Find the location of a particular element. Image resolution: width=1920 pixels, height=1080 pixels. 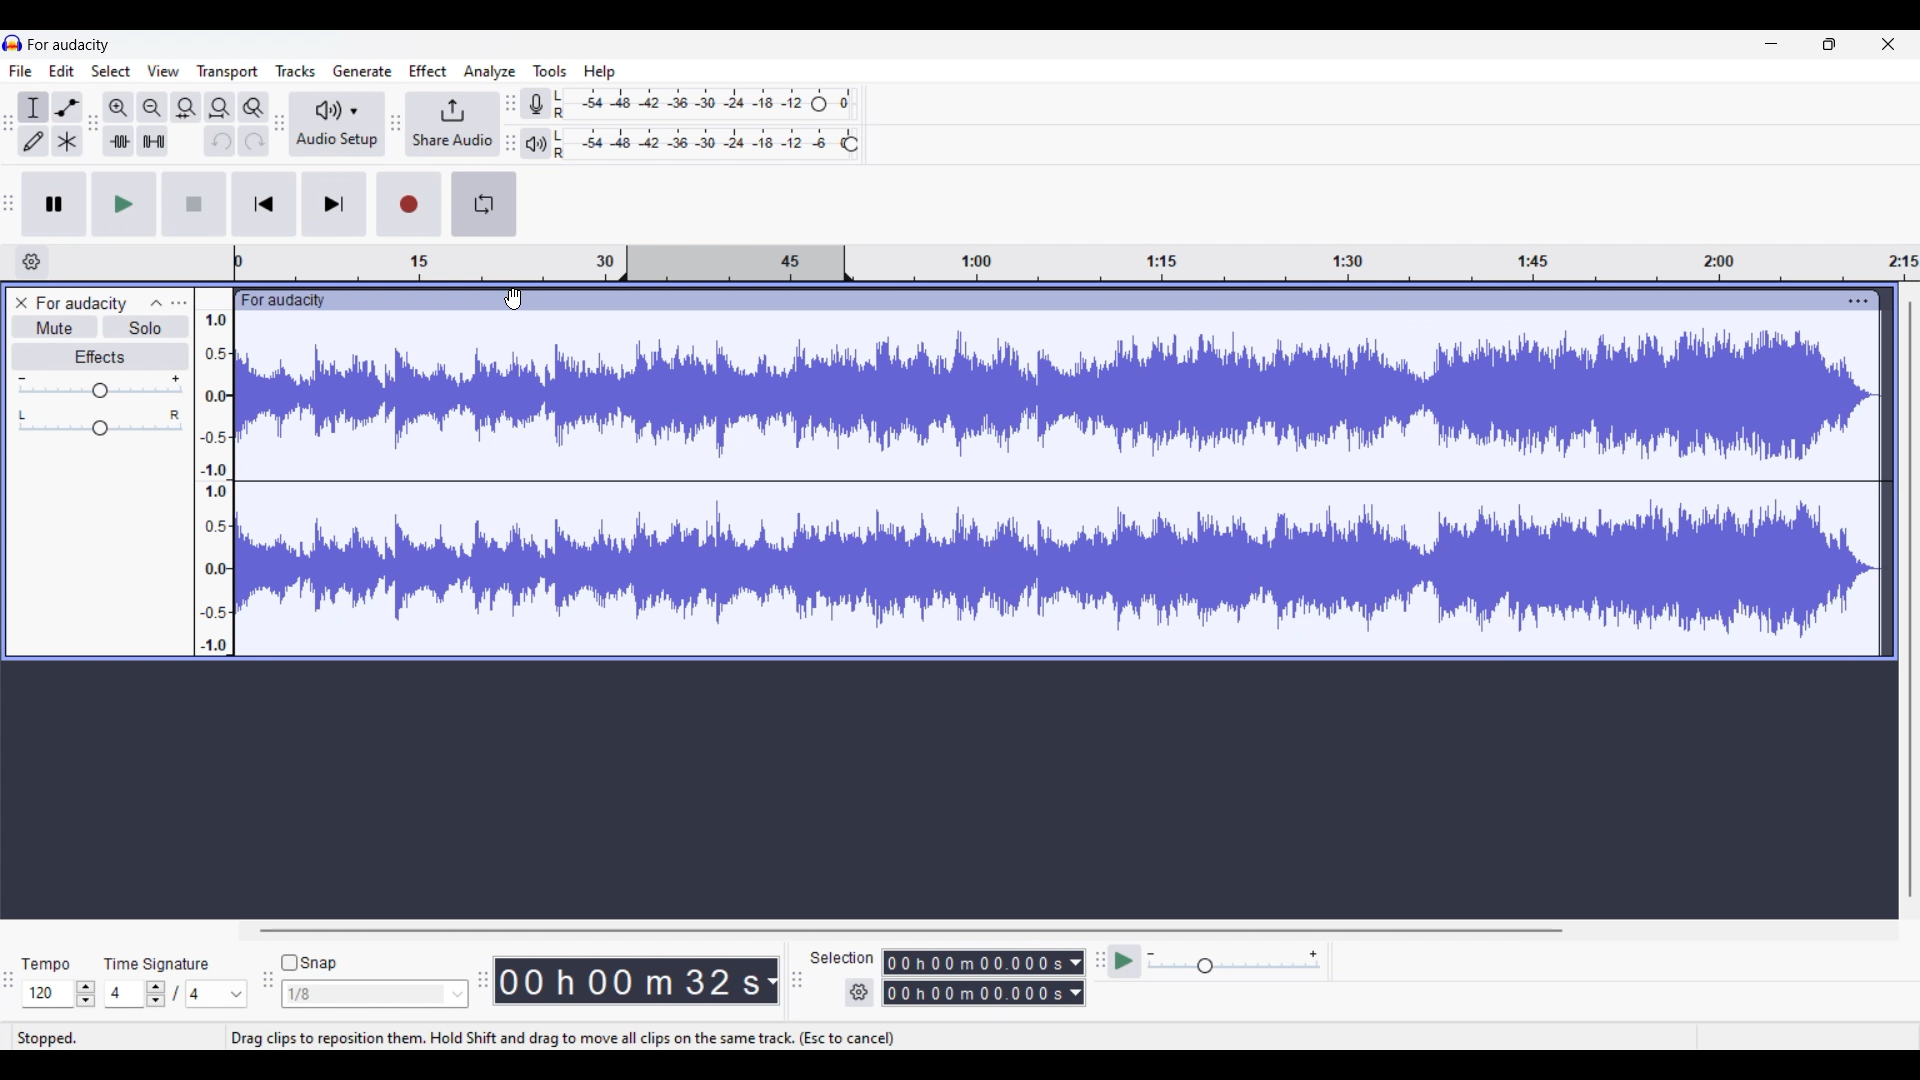

Enable looping is located at coordinates (484, 205).